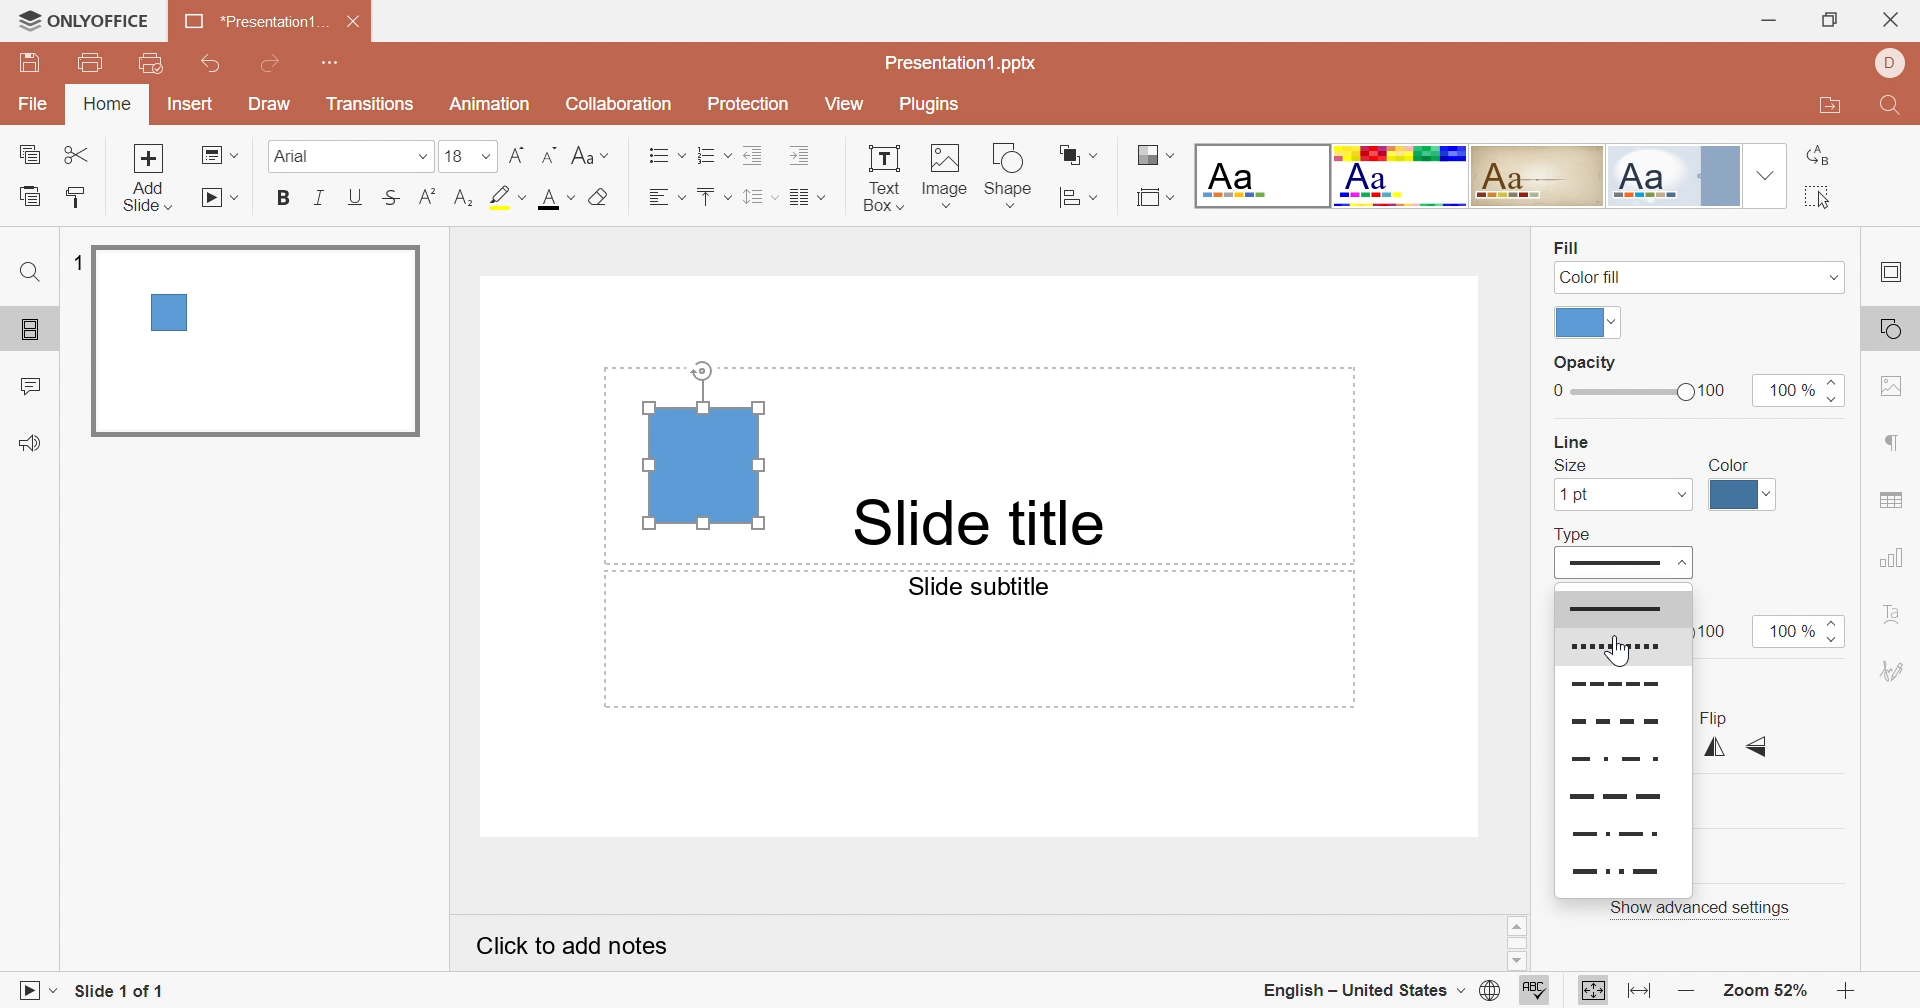  I want to click on Close, so click(349, 24).